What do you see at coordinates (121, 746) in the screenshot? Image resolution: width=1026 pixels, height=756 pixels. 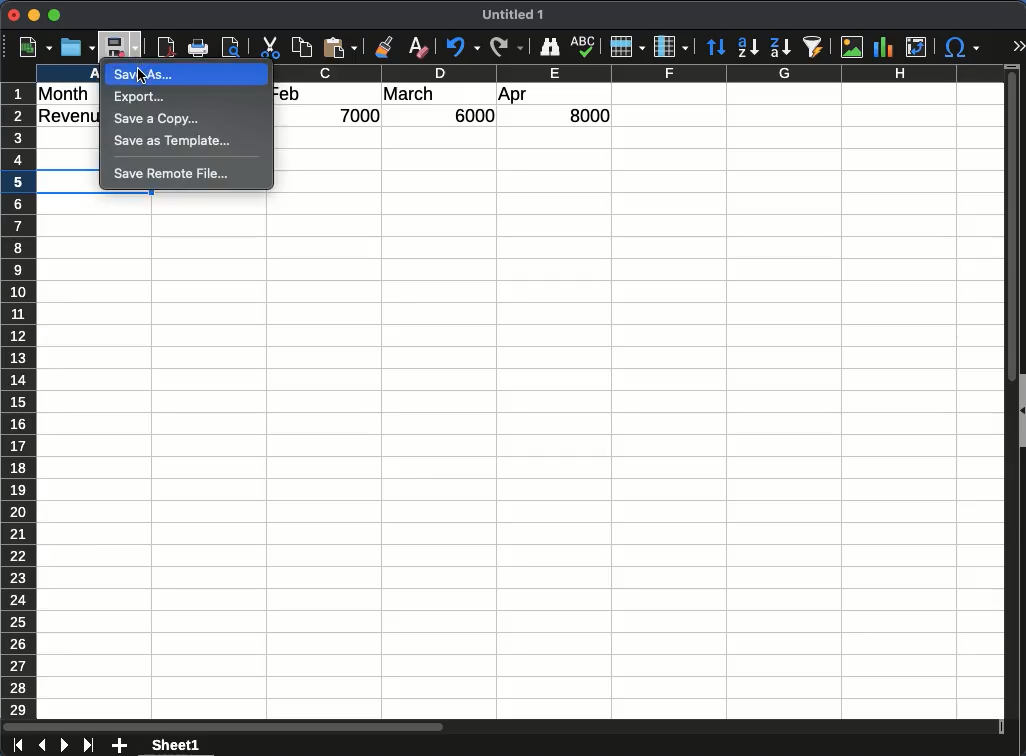 I see `add sheet` at bounding box center [121, 746].